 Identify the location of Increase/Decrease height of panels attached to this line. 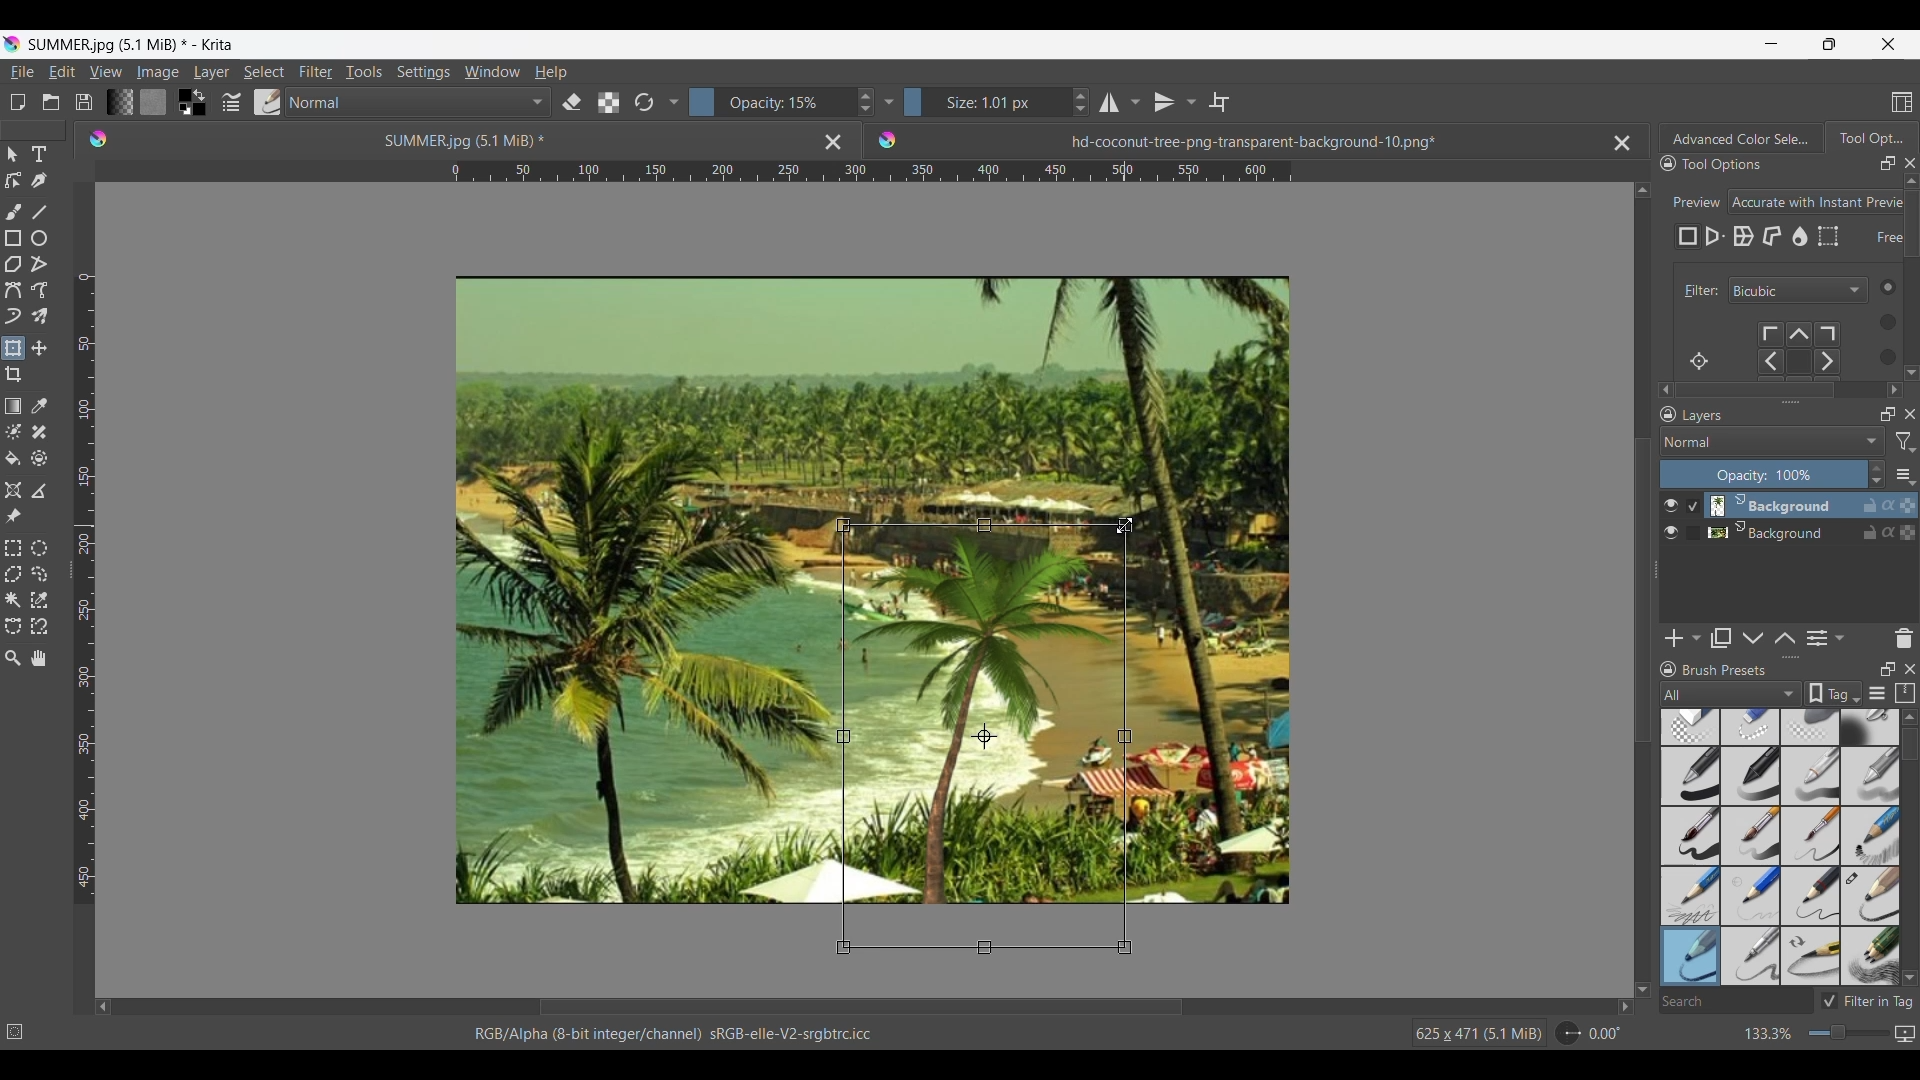
(1793, 657).